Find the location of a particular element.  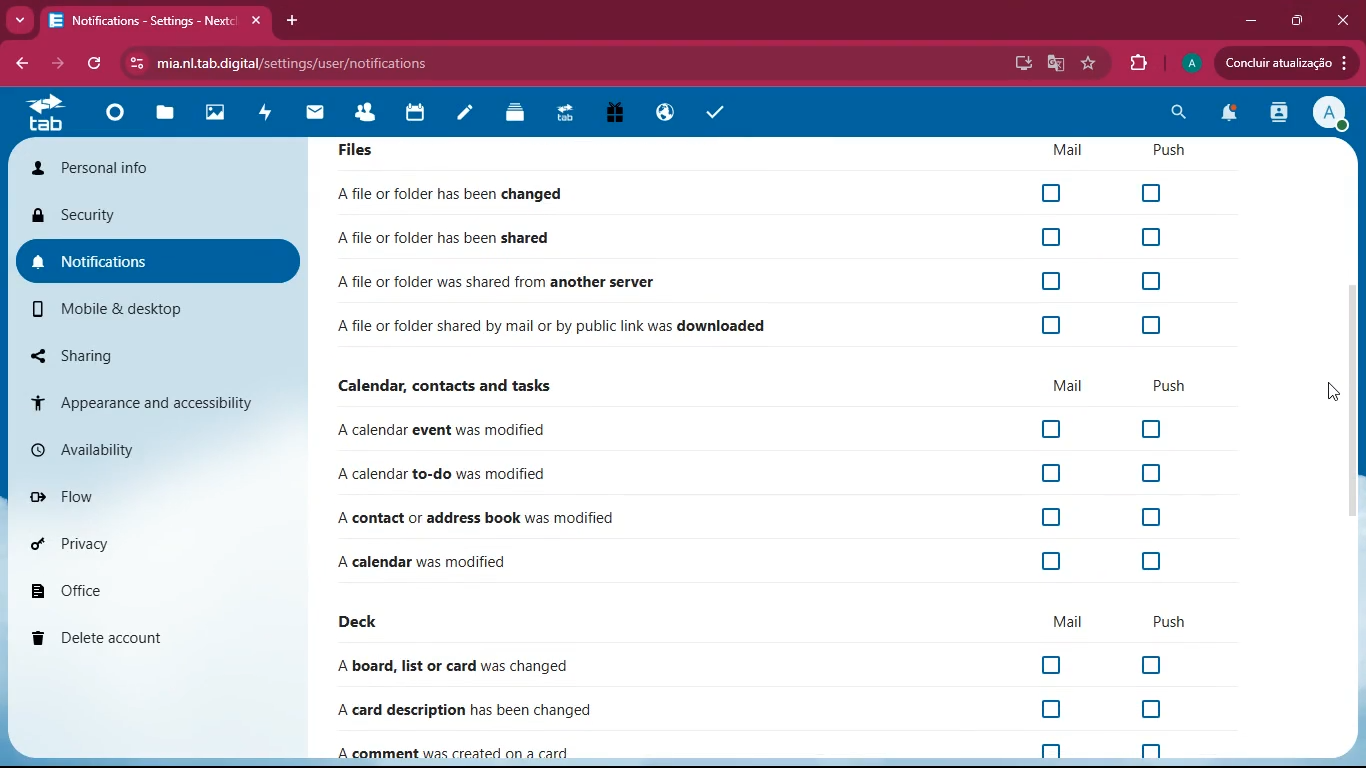

mail is located at coordinates (322, 115).